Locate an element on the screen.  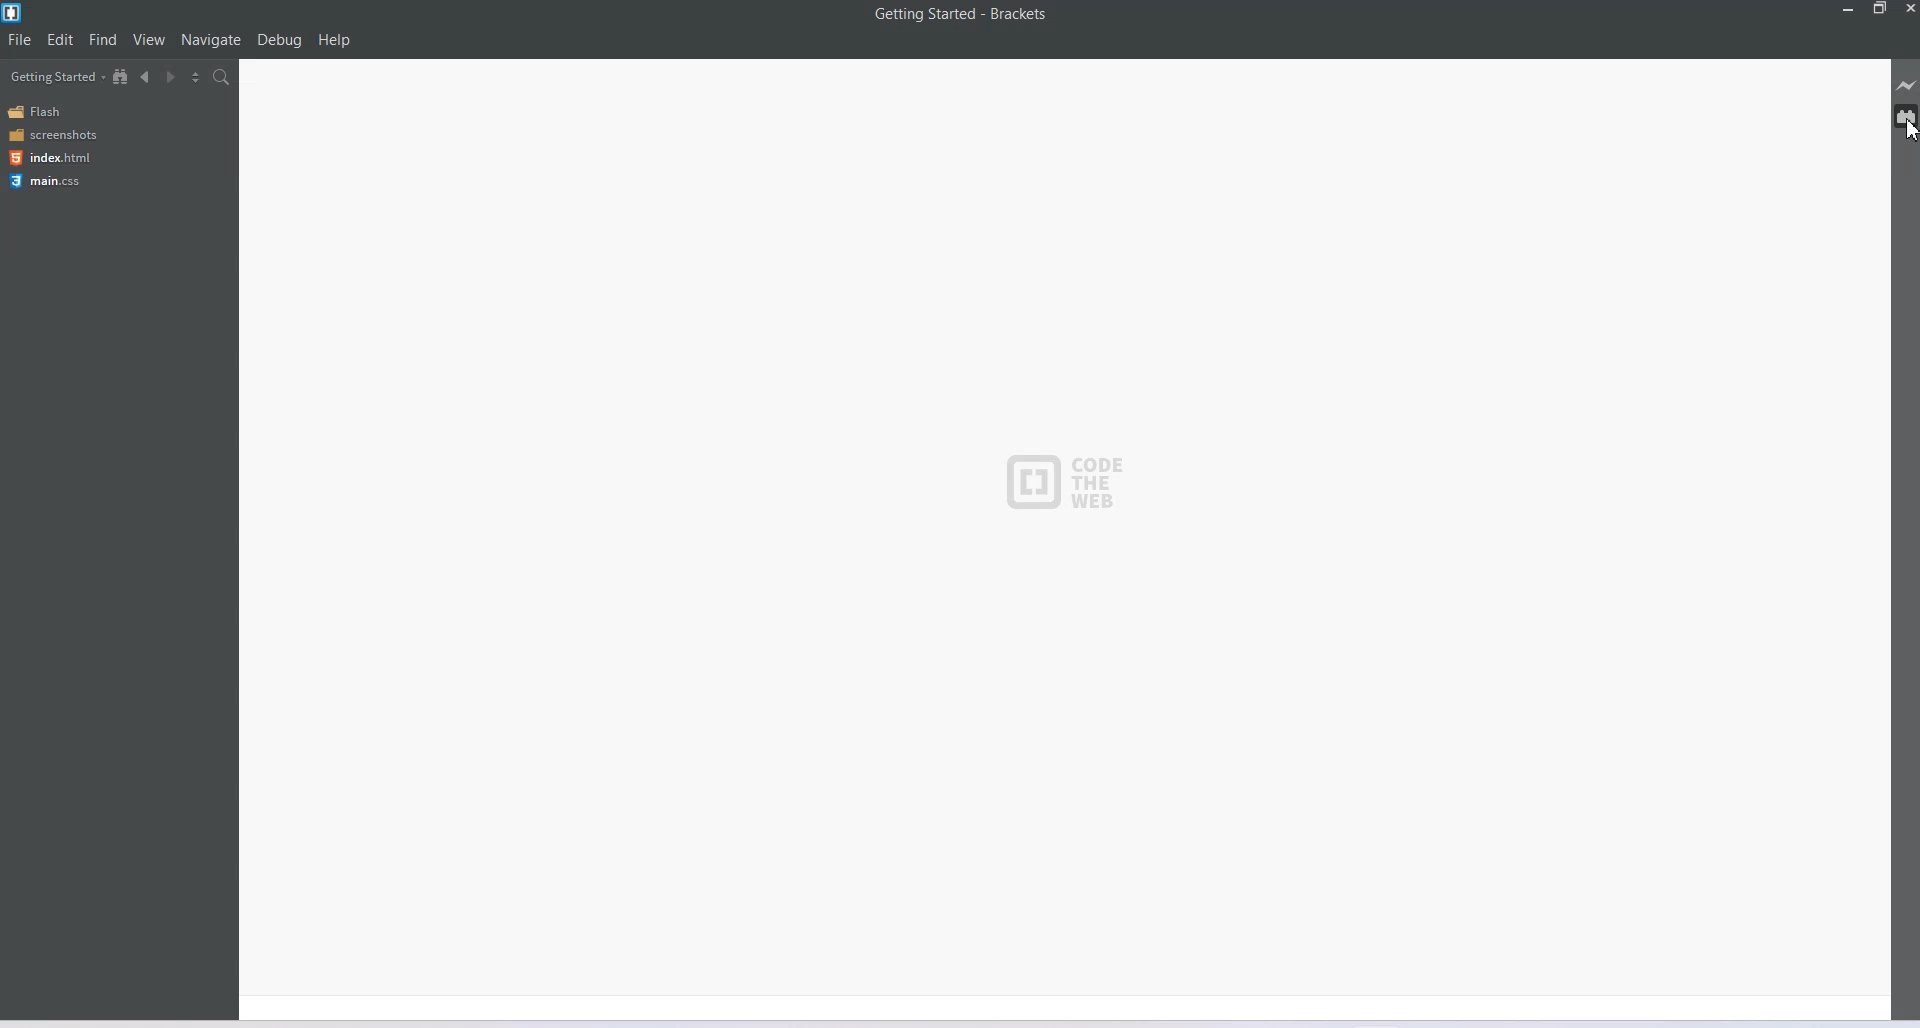
Flash is located at coordinates (38, 112).